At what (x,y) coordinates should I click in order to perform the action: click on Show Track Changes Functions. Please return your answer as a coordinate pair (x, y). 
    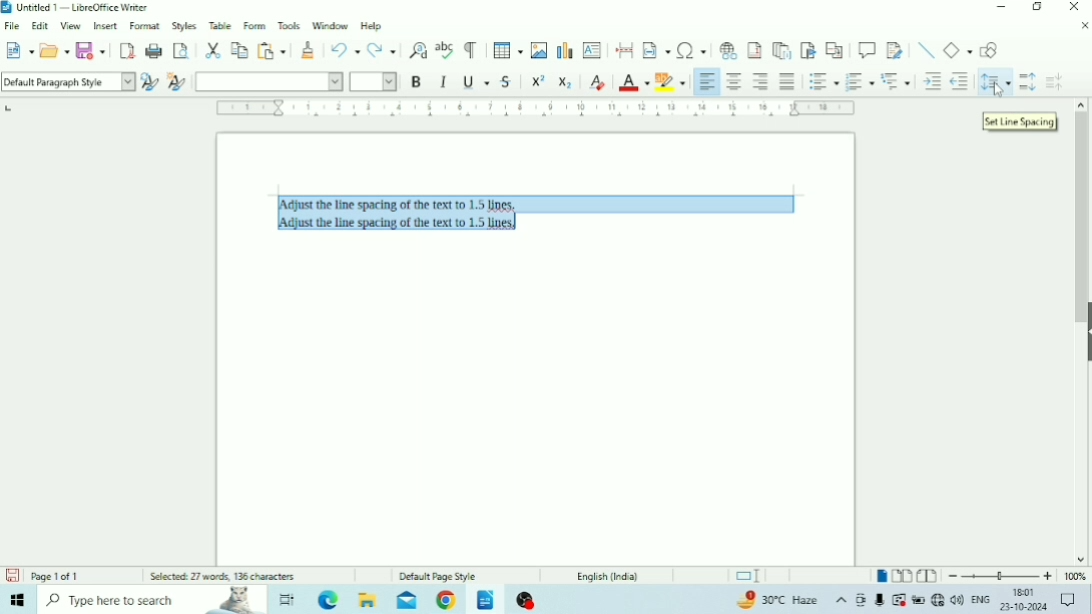
    Looking at the image, I should click on (895, 48).